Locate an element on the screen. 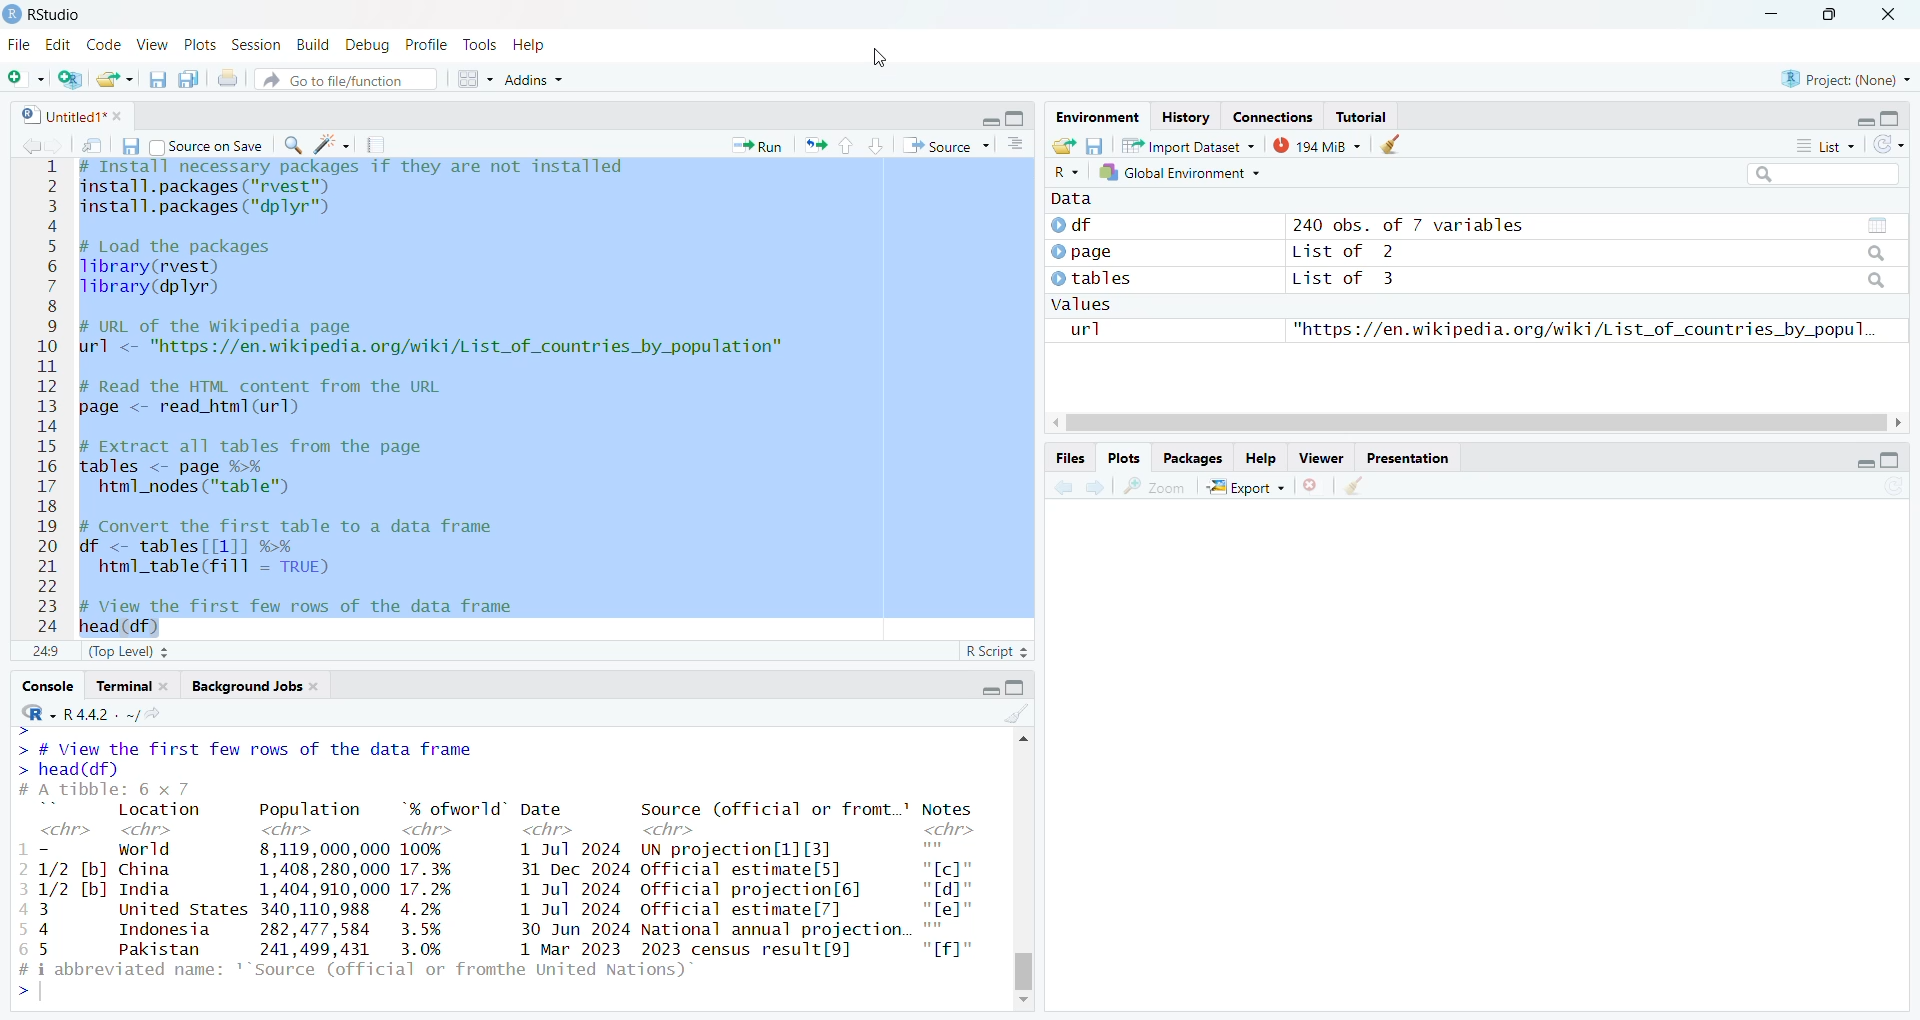  minimize is located at coordinates (1865, 121).